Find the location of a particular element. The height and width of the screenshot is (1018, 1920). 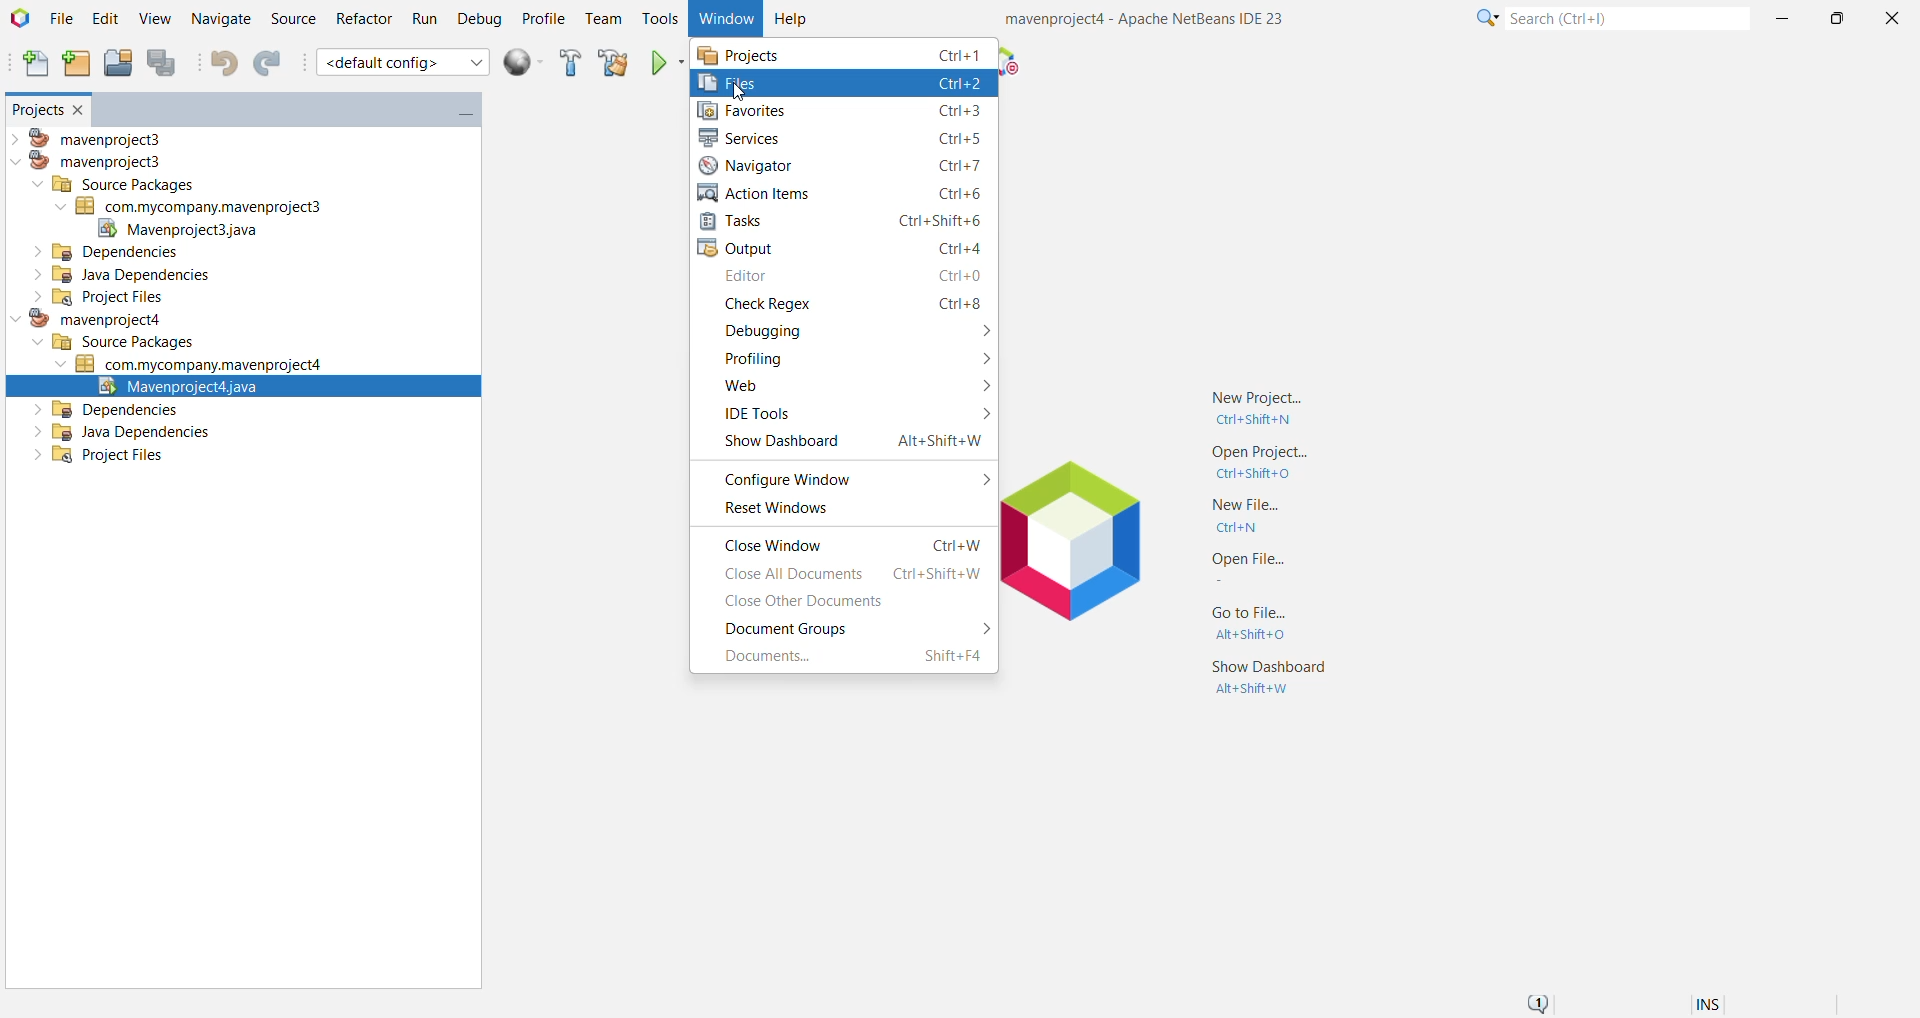

Project Files is located at coordinates (91, 298).